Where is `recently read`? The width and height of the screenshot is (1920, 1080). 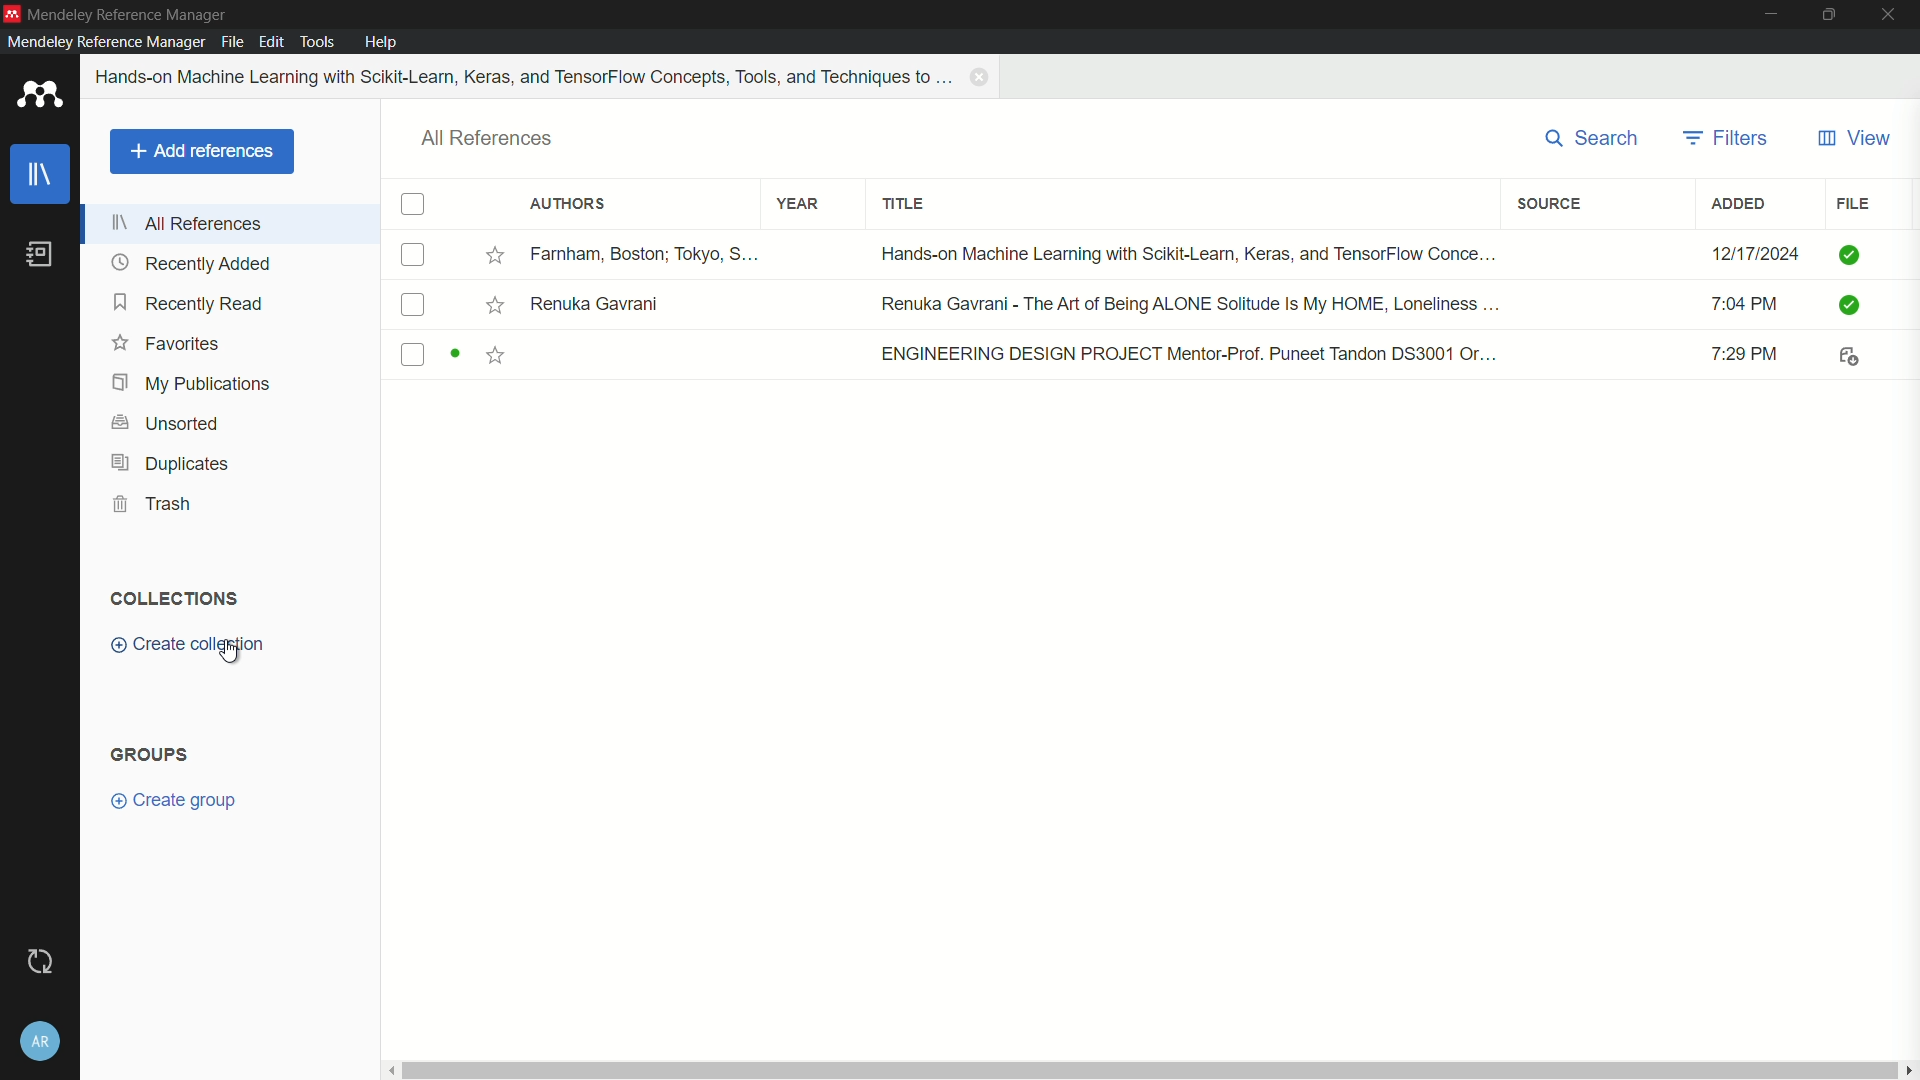
recently read is located at coordinates (191, 302).